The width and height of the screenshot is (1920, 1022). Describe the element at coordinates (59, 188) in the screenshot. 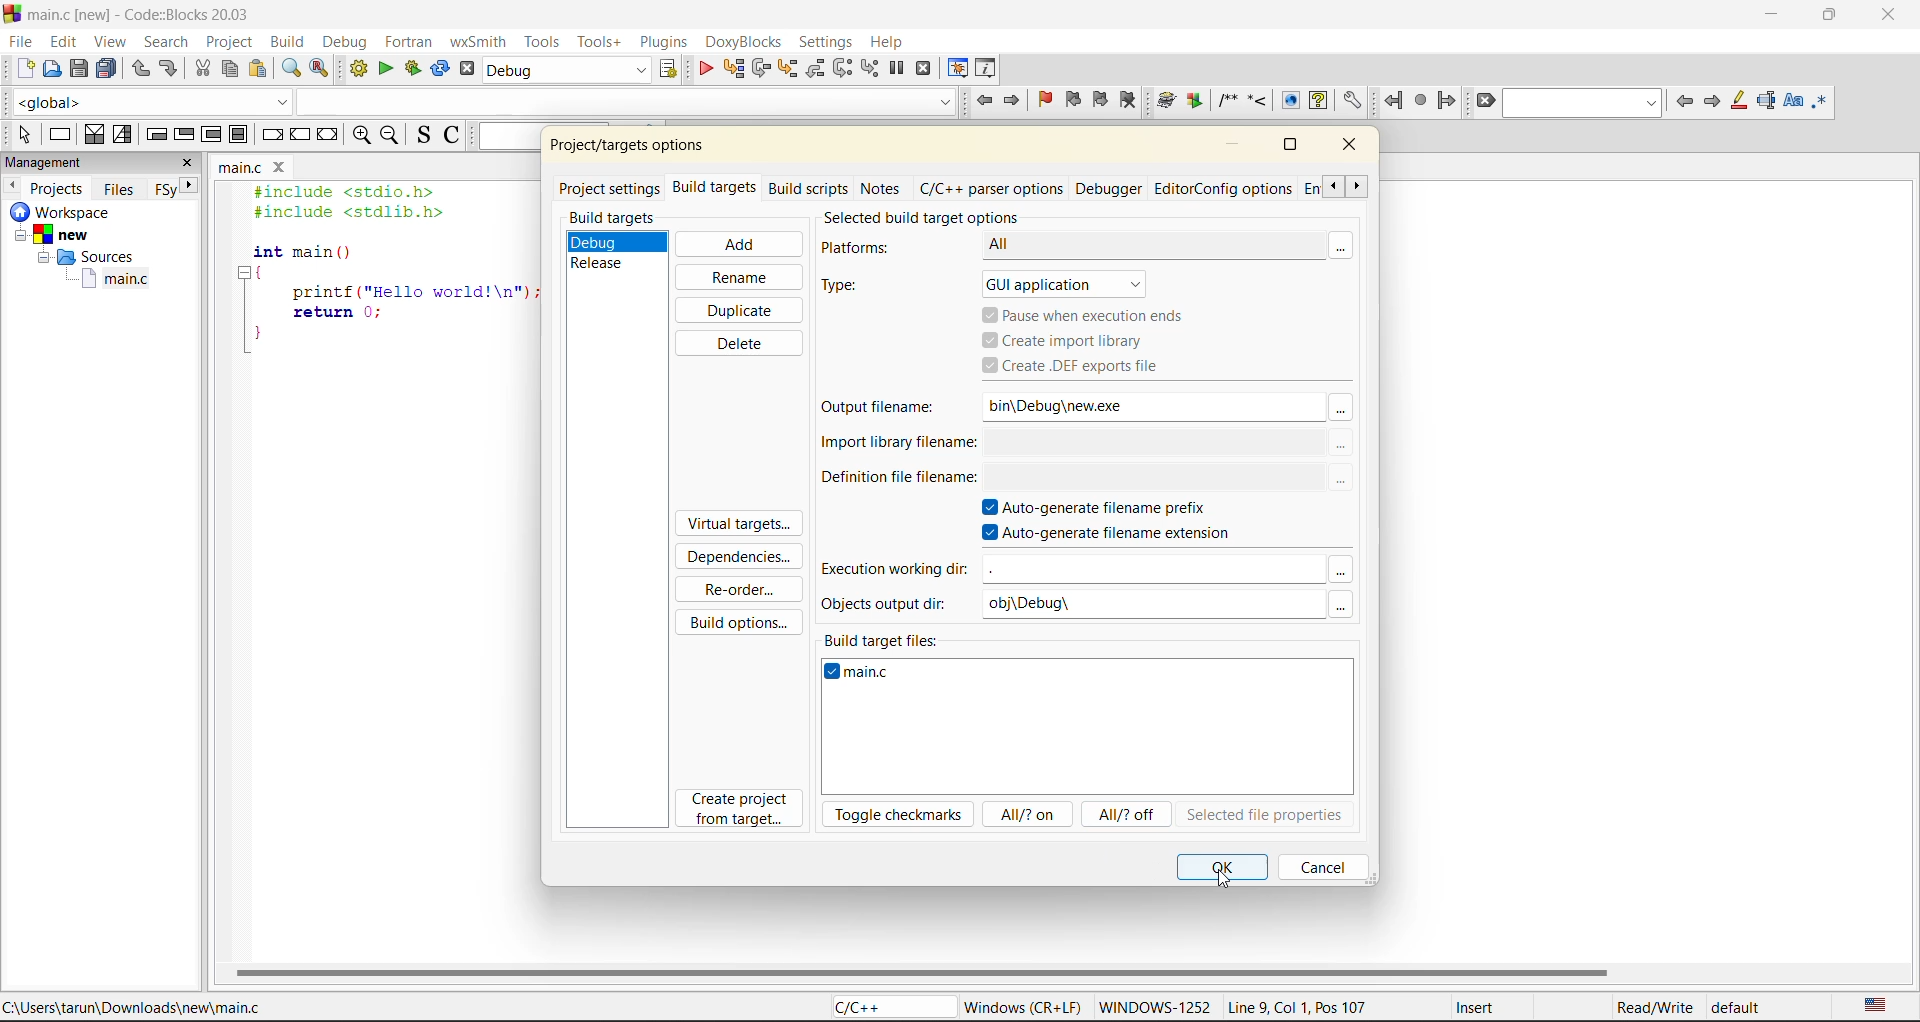

I see `projects` at that location.